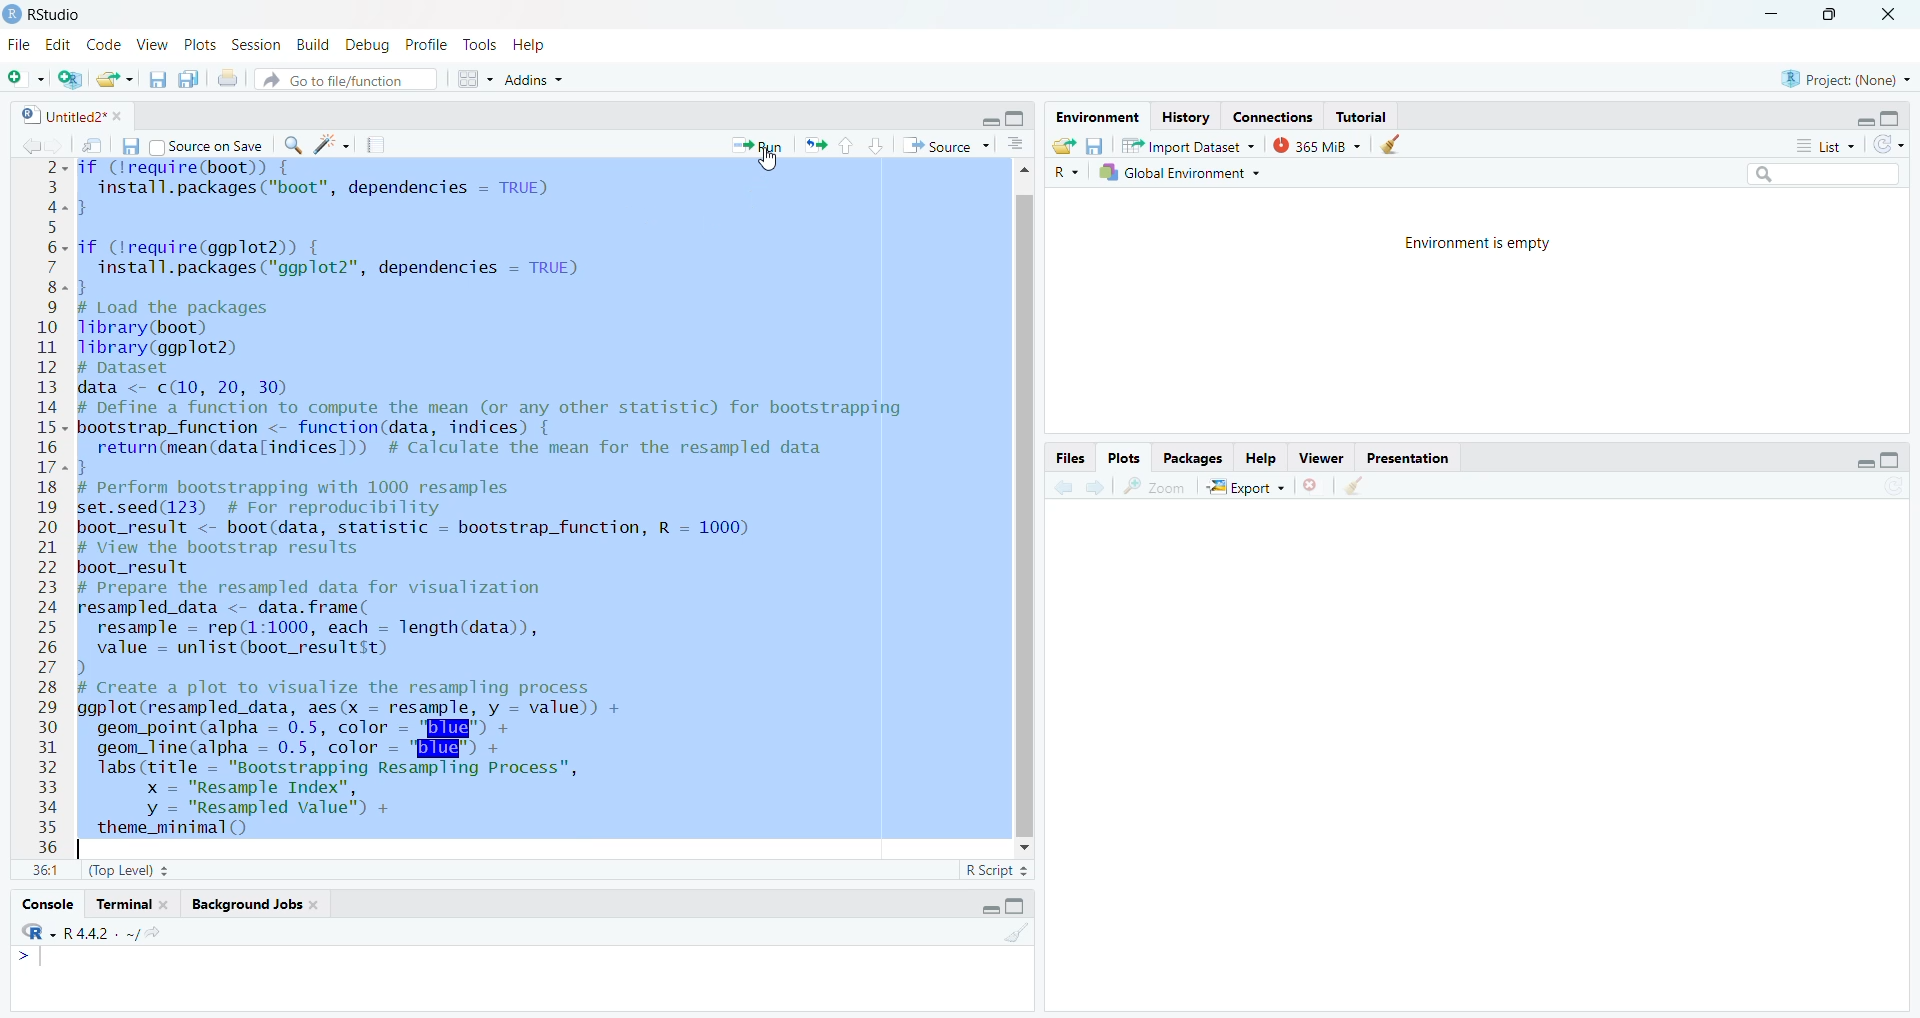 This screenshot has height=1018, width=1920. Describe the element at coordinates (757, 148) in the screenshot. I see ` Run` at that location.